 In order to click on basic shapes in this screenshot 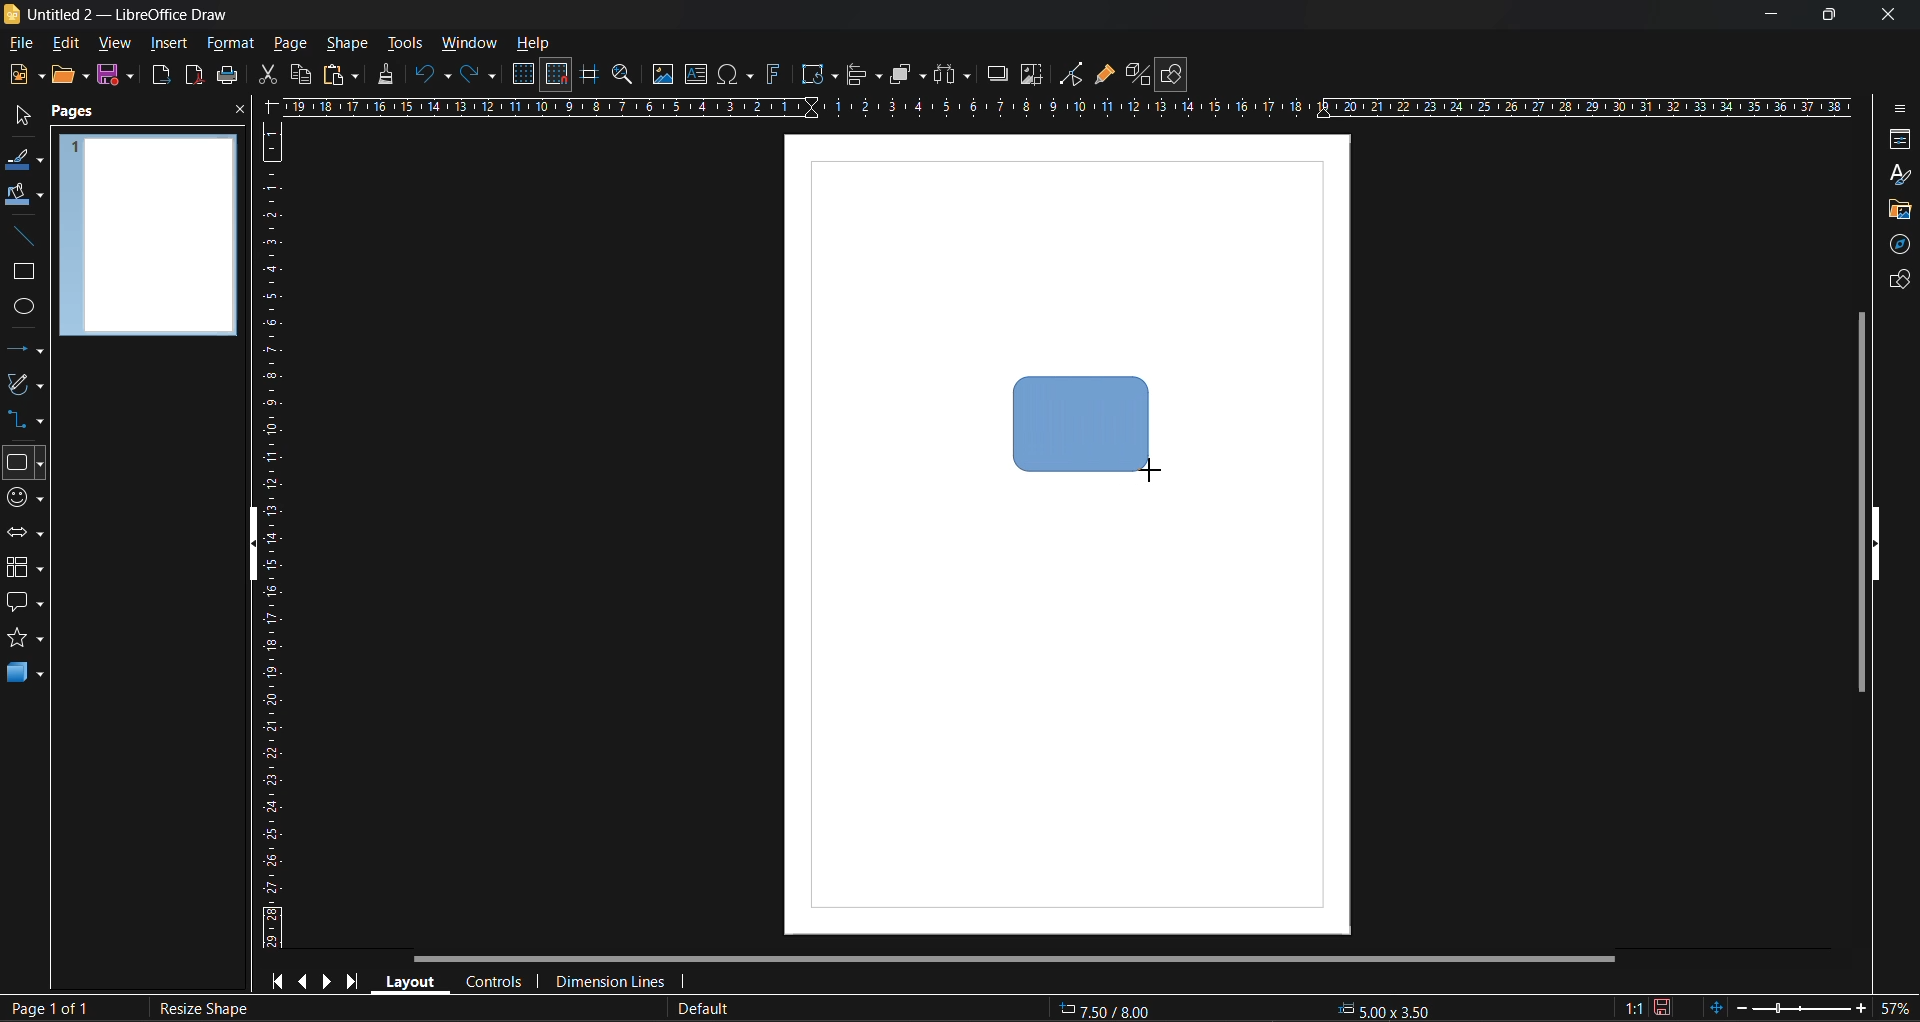, I will do `click(23, 464)`.